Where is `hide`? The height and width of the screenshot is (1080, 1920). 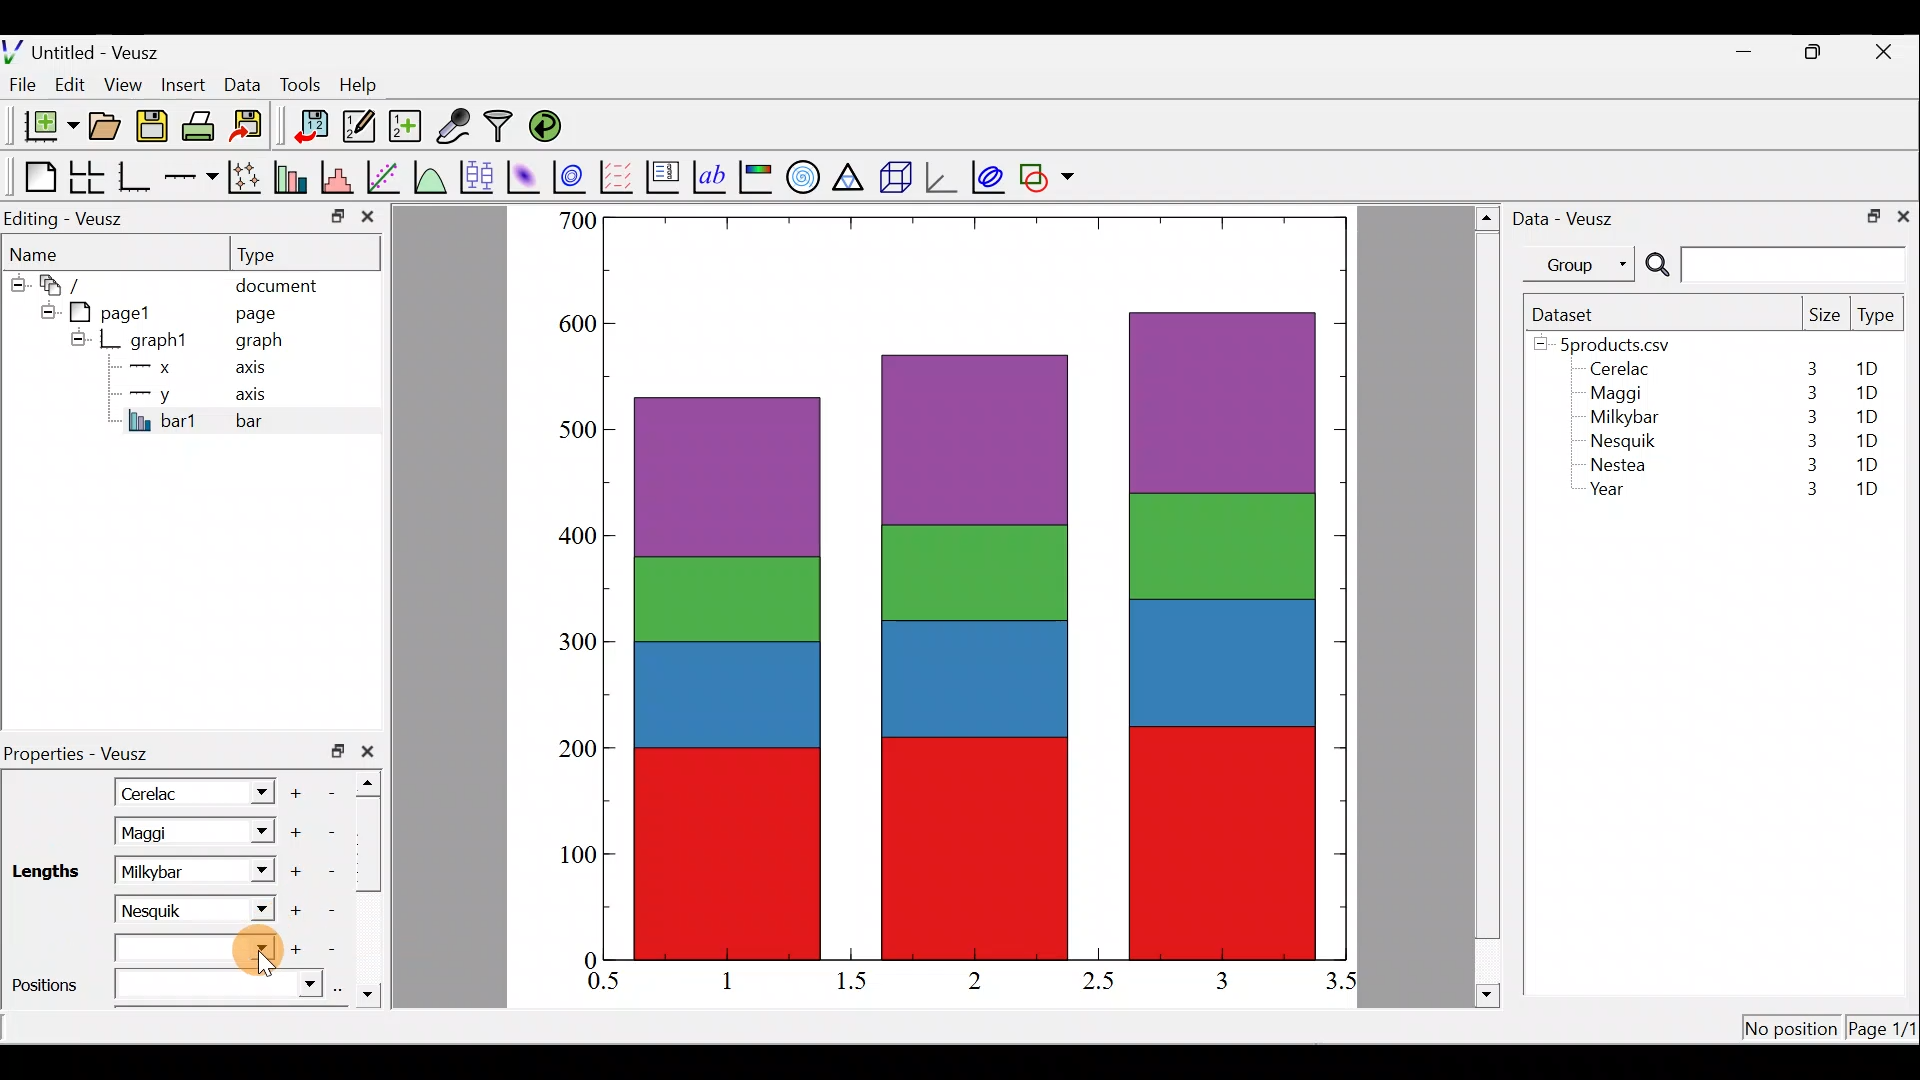
hide is located at coordinates (16, 281).